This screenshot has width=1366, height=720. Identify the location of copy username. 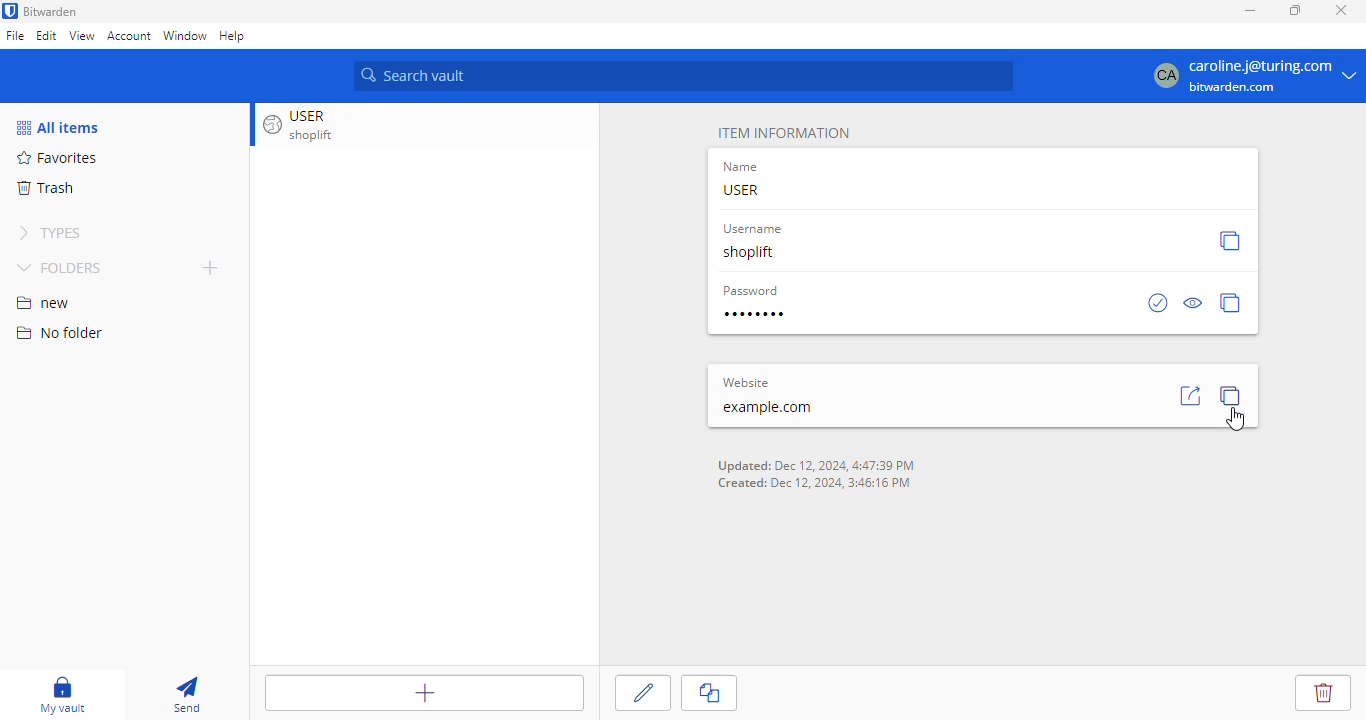
(1229, 240).